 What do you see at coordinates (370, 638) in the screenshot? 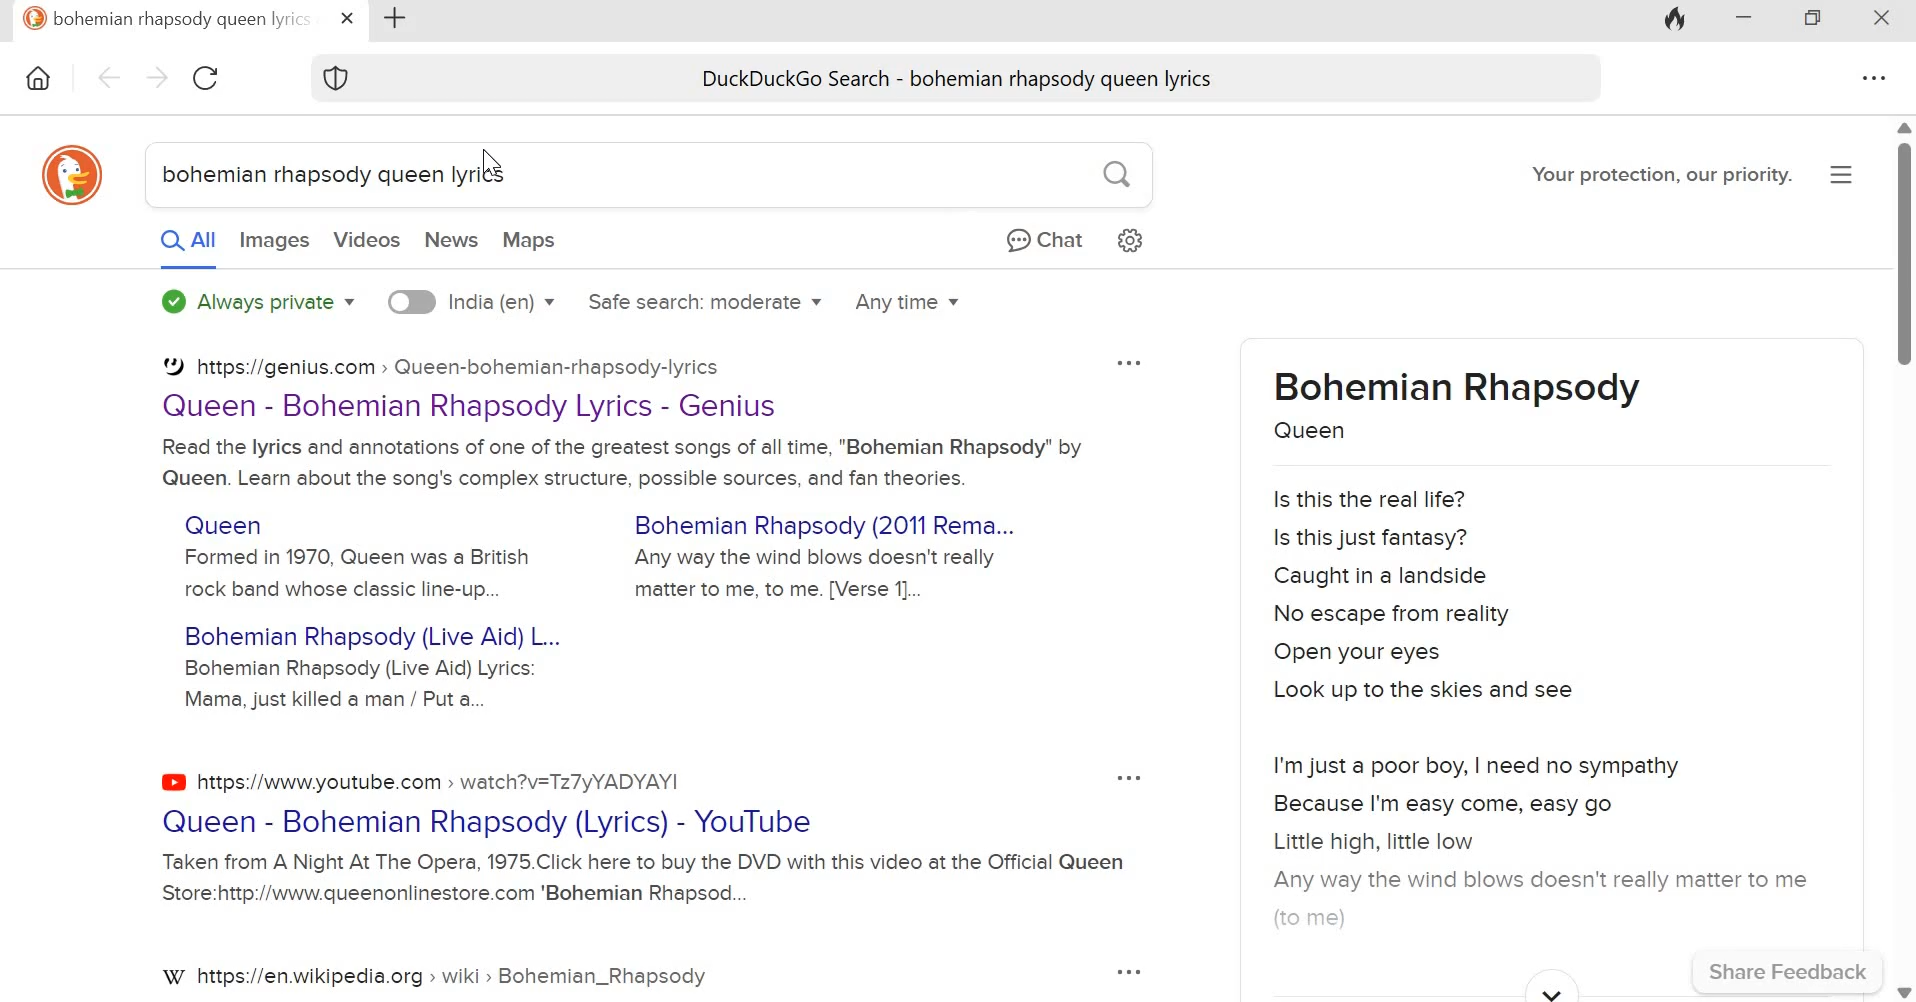
I see `Bohemian Rhapsody (Live Aid) L...` at bounding box center [370, 638].